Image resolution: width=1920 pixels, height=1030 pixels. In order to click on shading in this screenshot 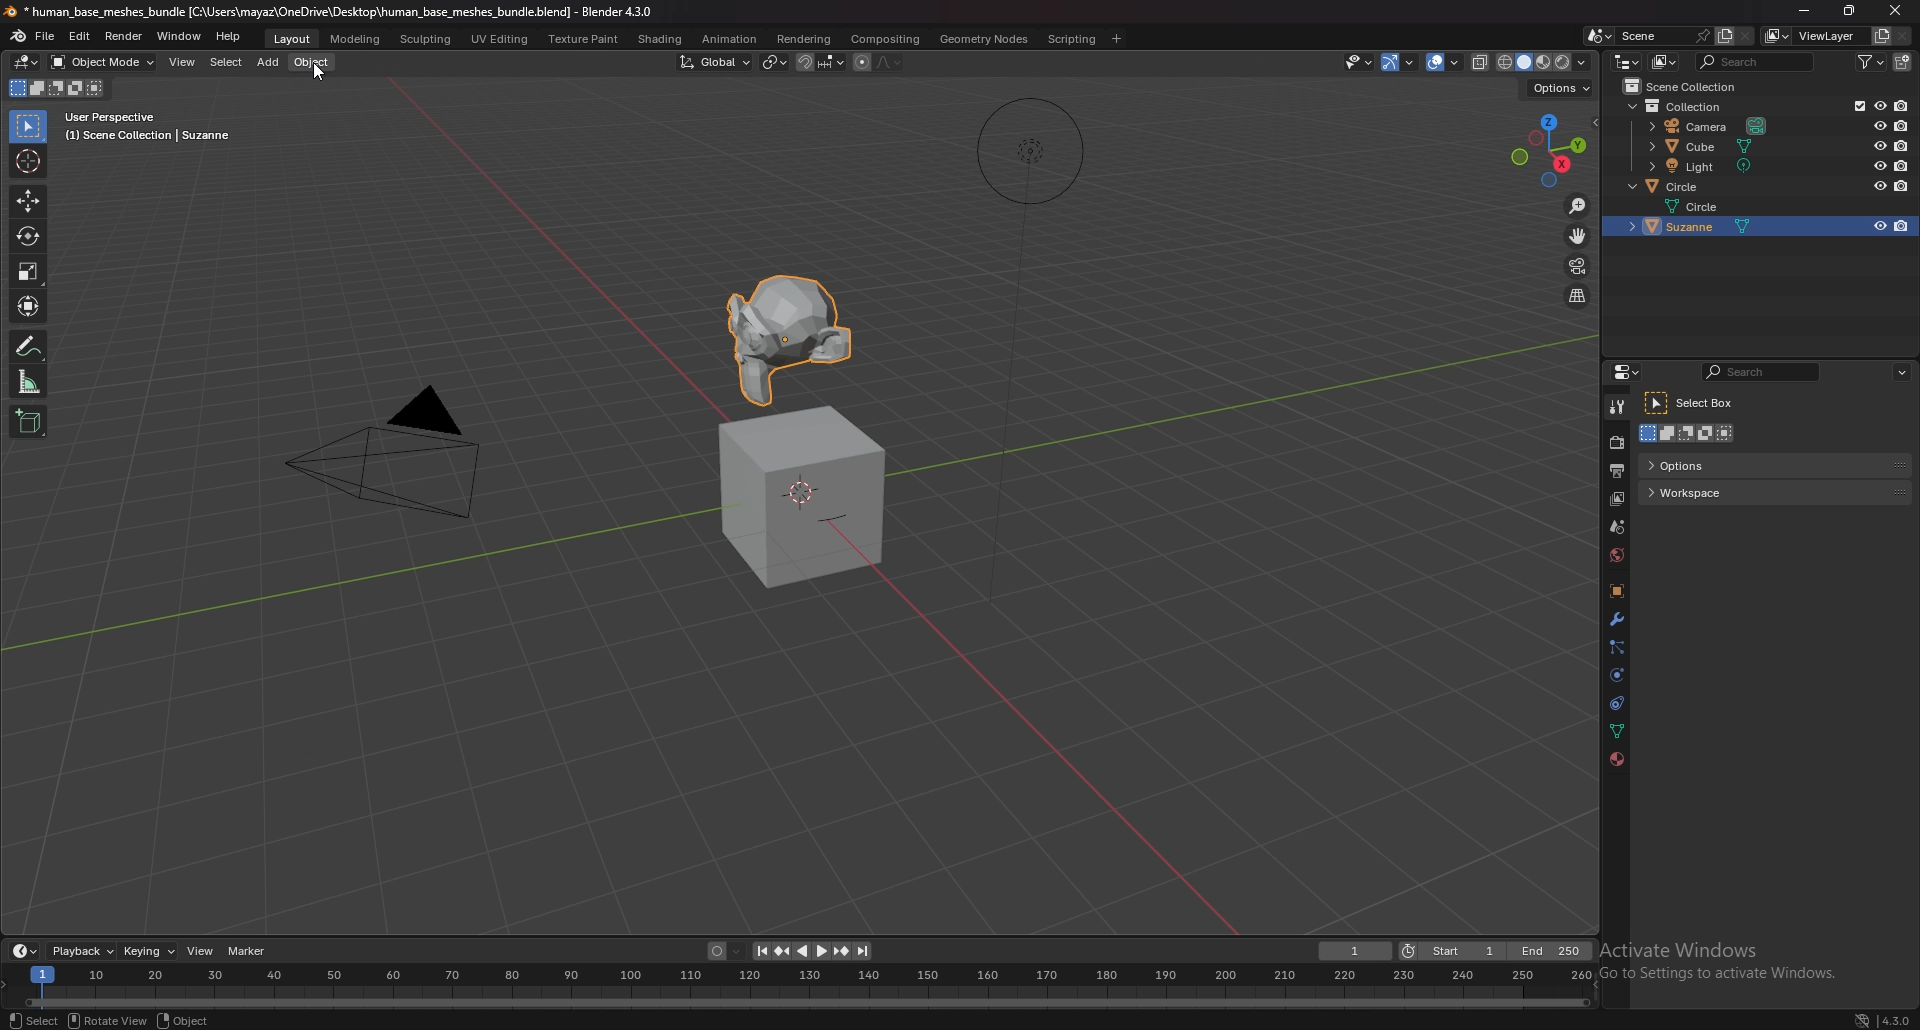, I will do `click(661, 38)`.